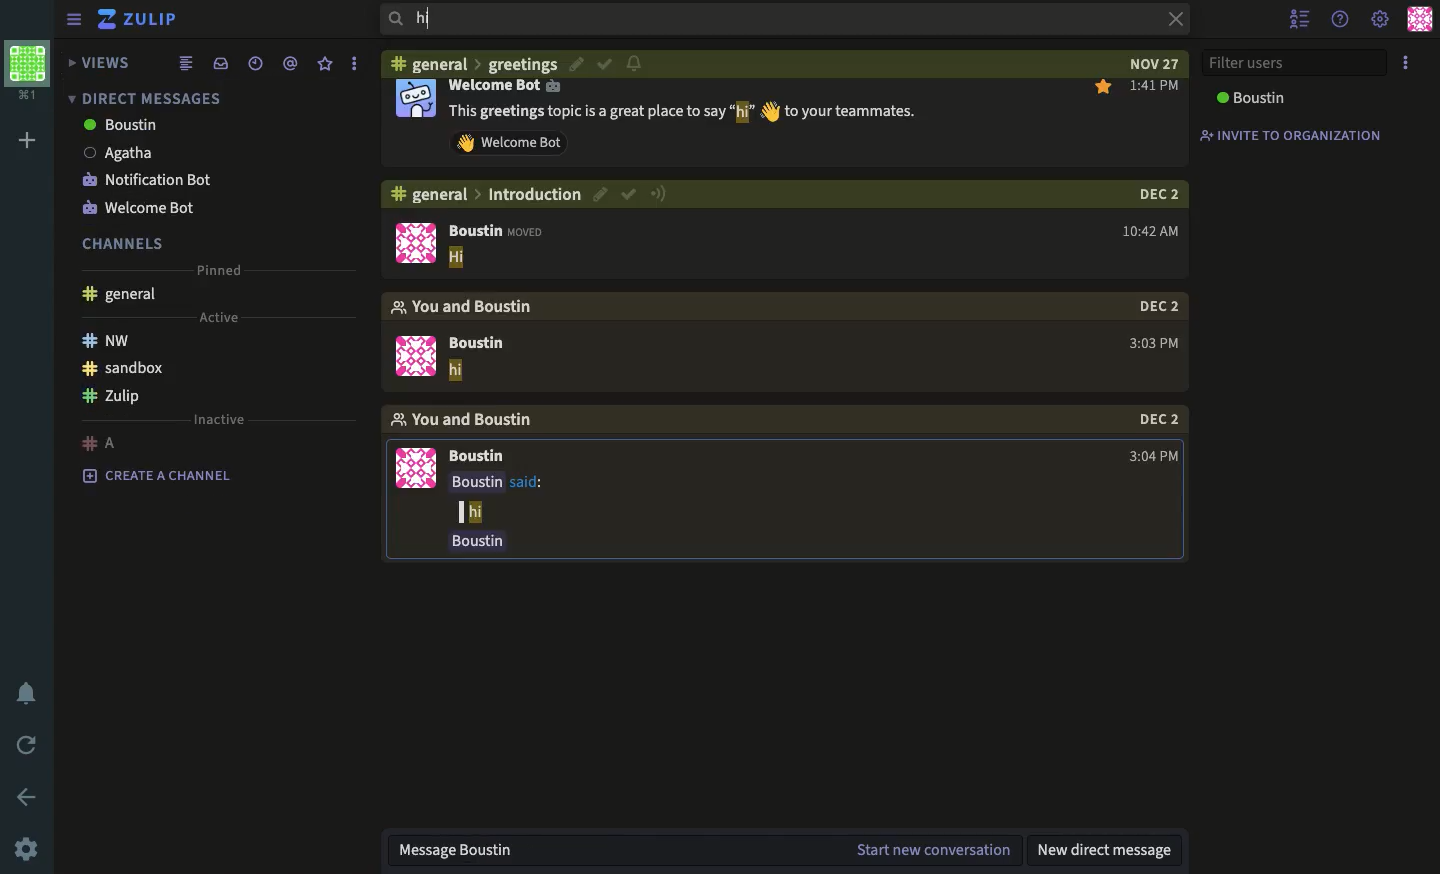 The image size is (1440, 874). I want to click on Welcome Bot, so click(506, 88).